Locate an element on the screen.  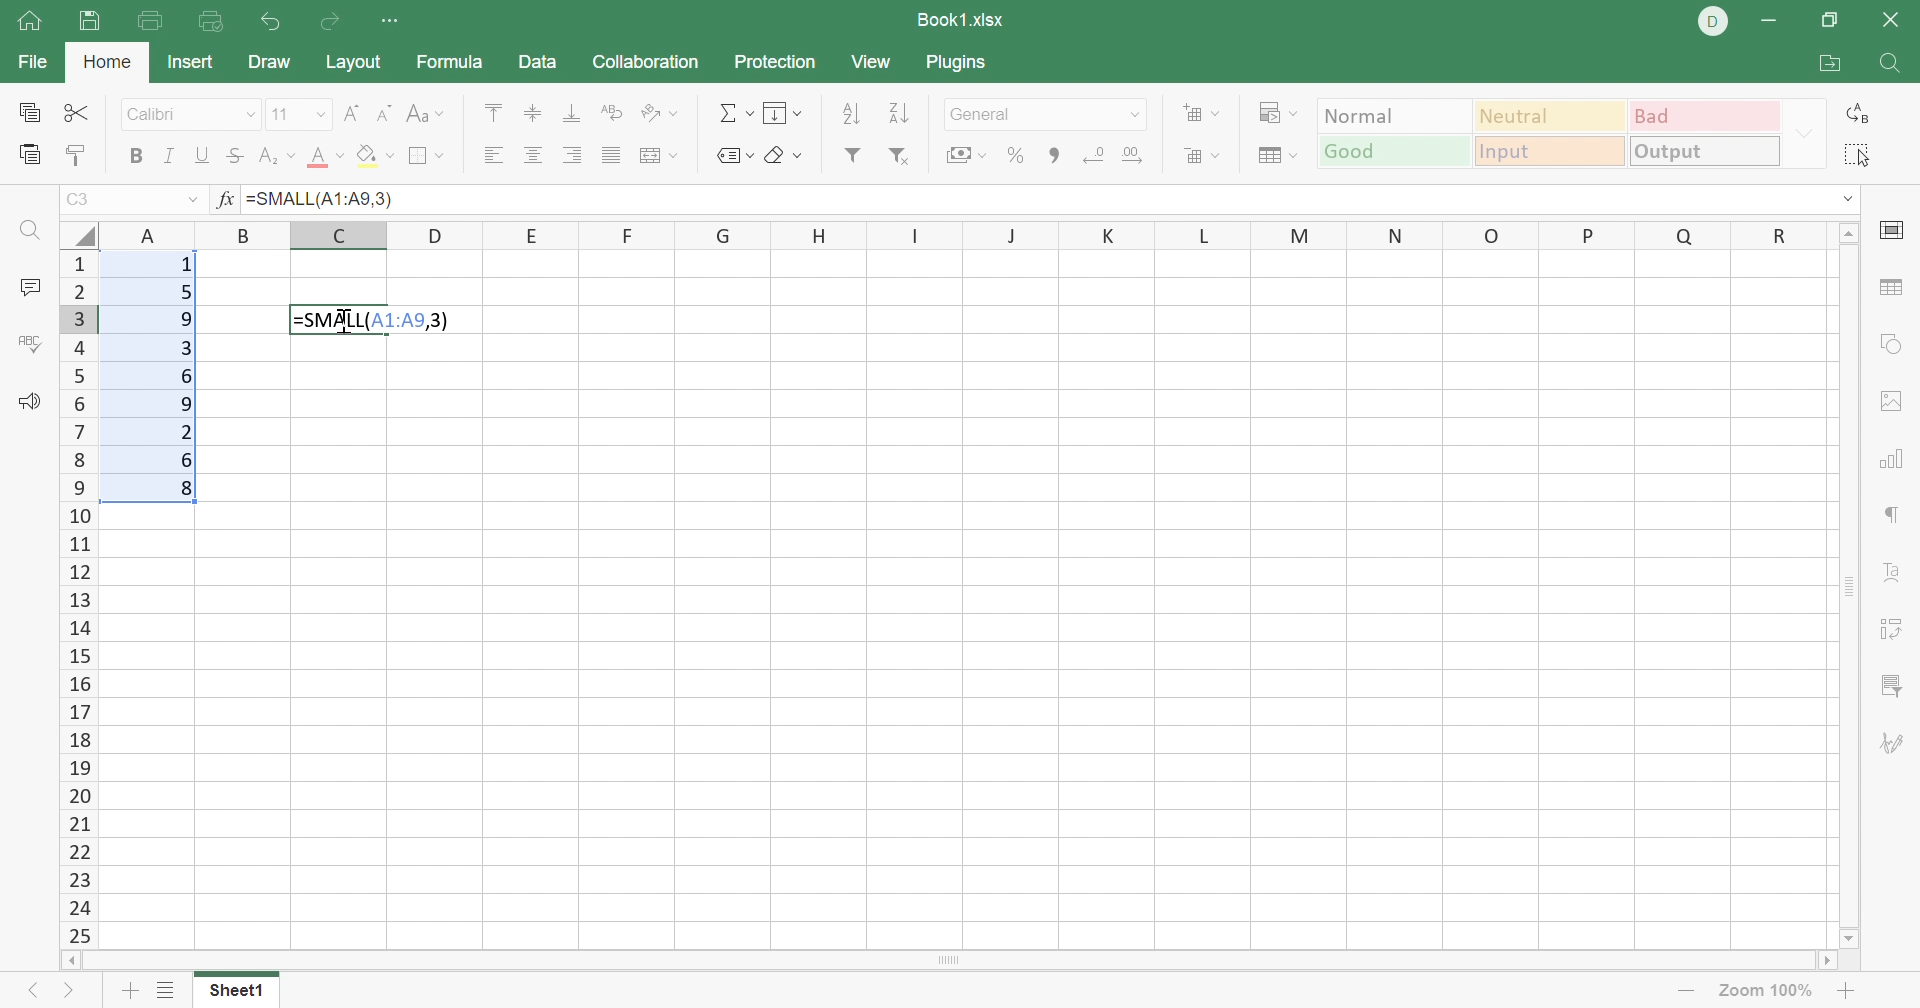
Insert is located at coordinates (187, 62).